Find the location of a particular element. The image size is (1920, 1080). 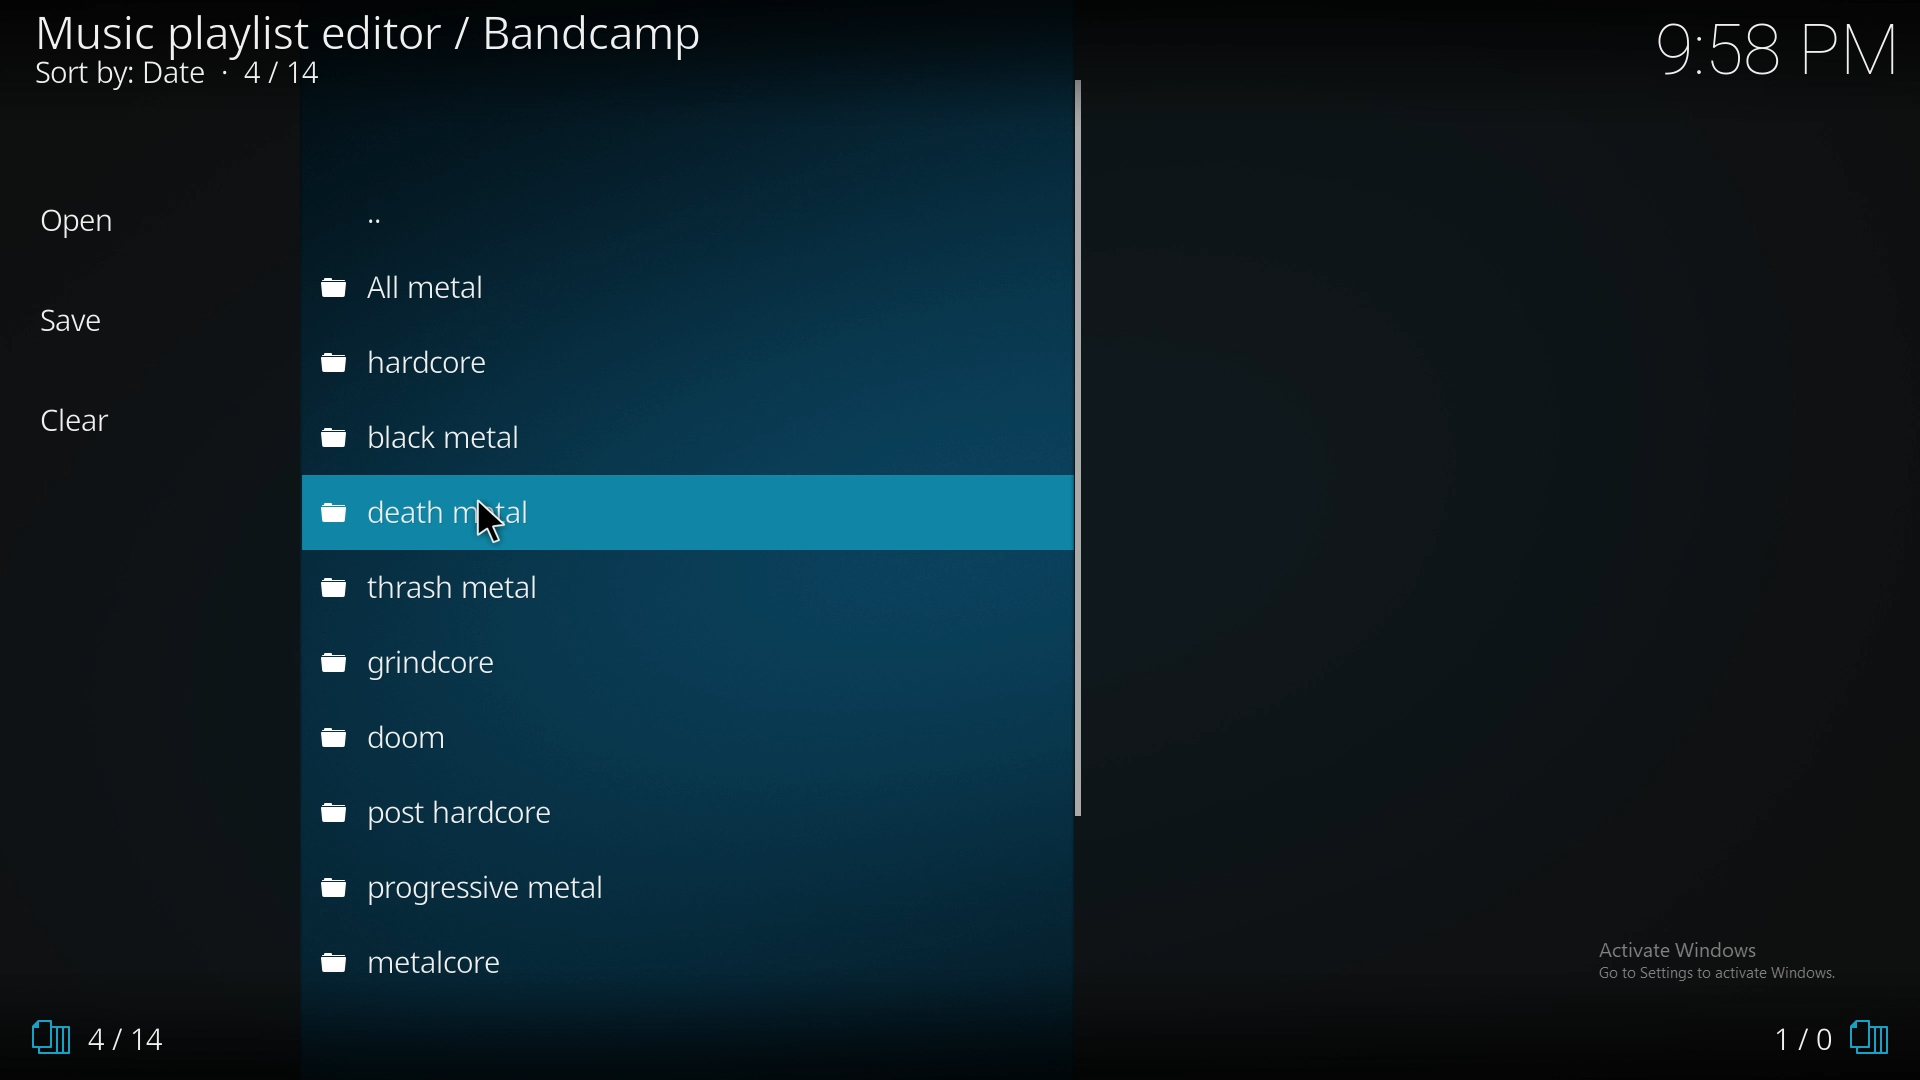

Clear is located at coordinates (87, 421).